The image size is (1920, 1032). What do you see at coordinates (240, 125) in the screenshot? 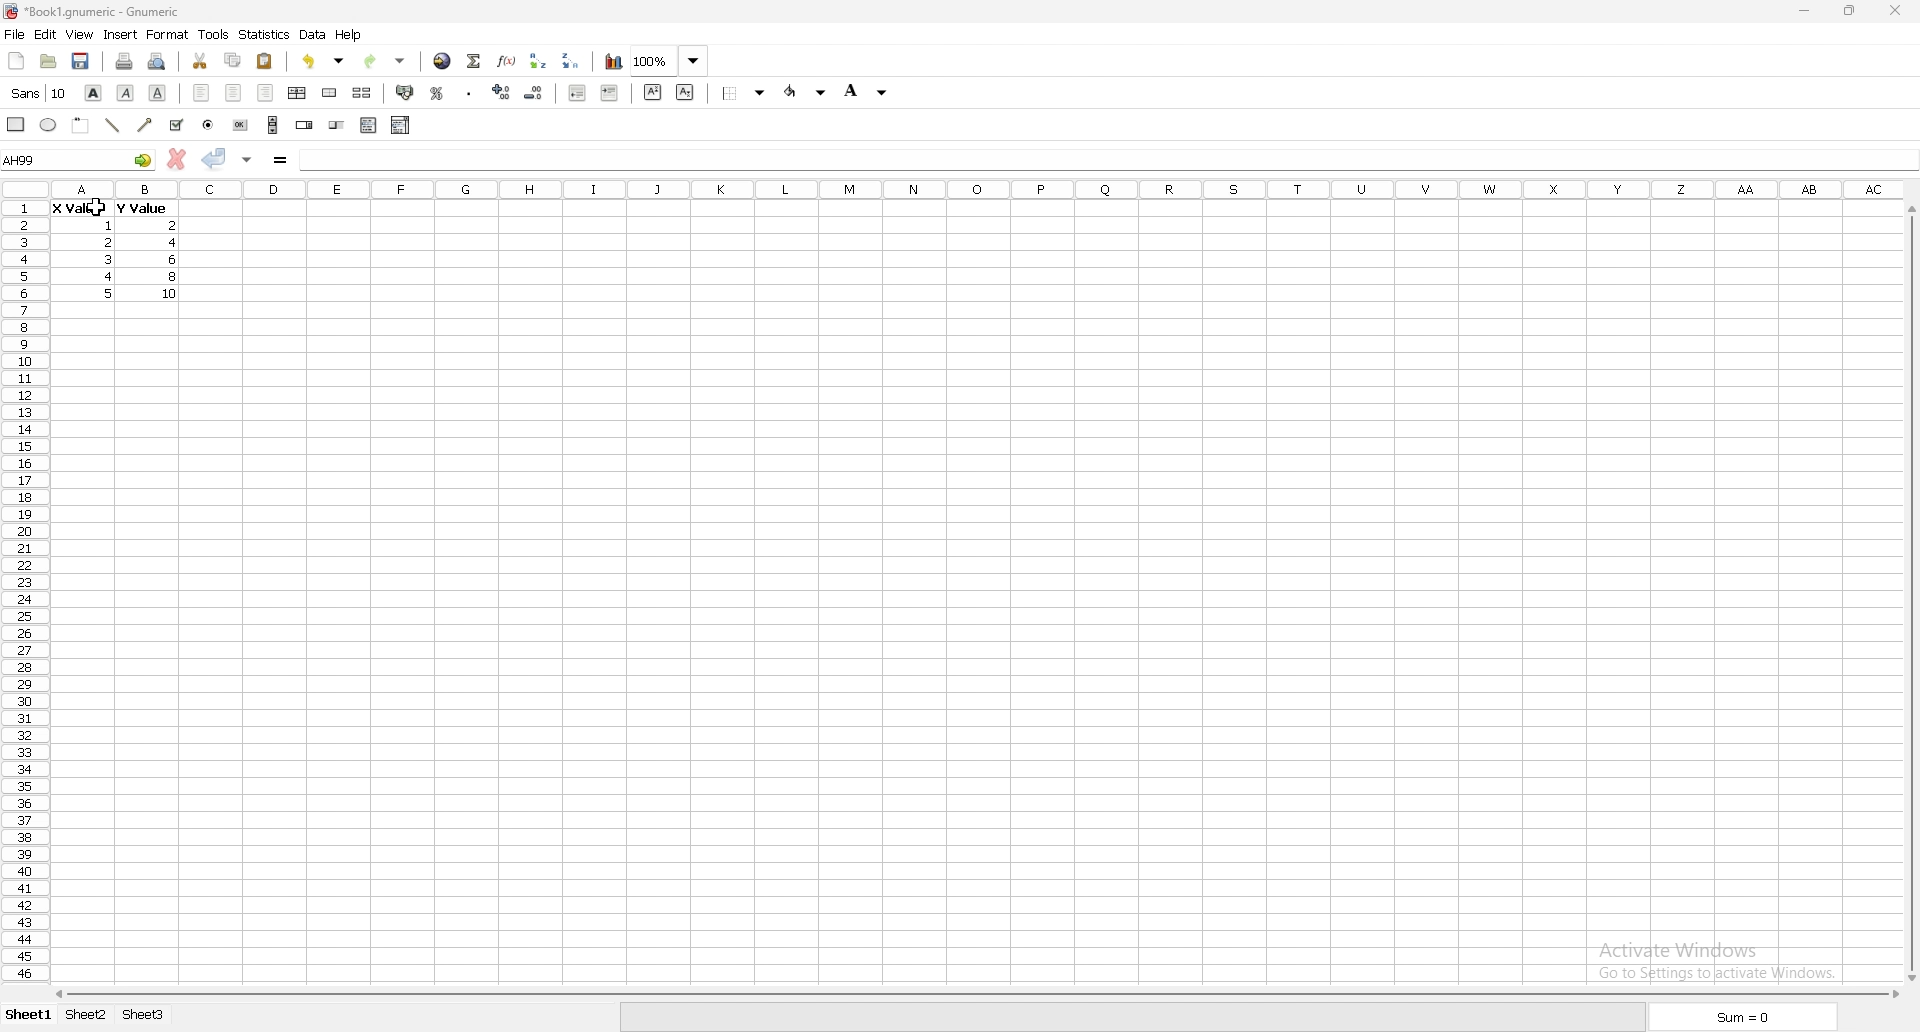
I see `button` at bounding box center [240, 125].